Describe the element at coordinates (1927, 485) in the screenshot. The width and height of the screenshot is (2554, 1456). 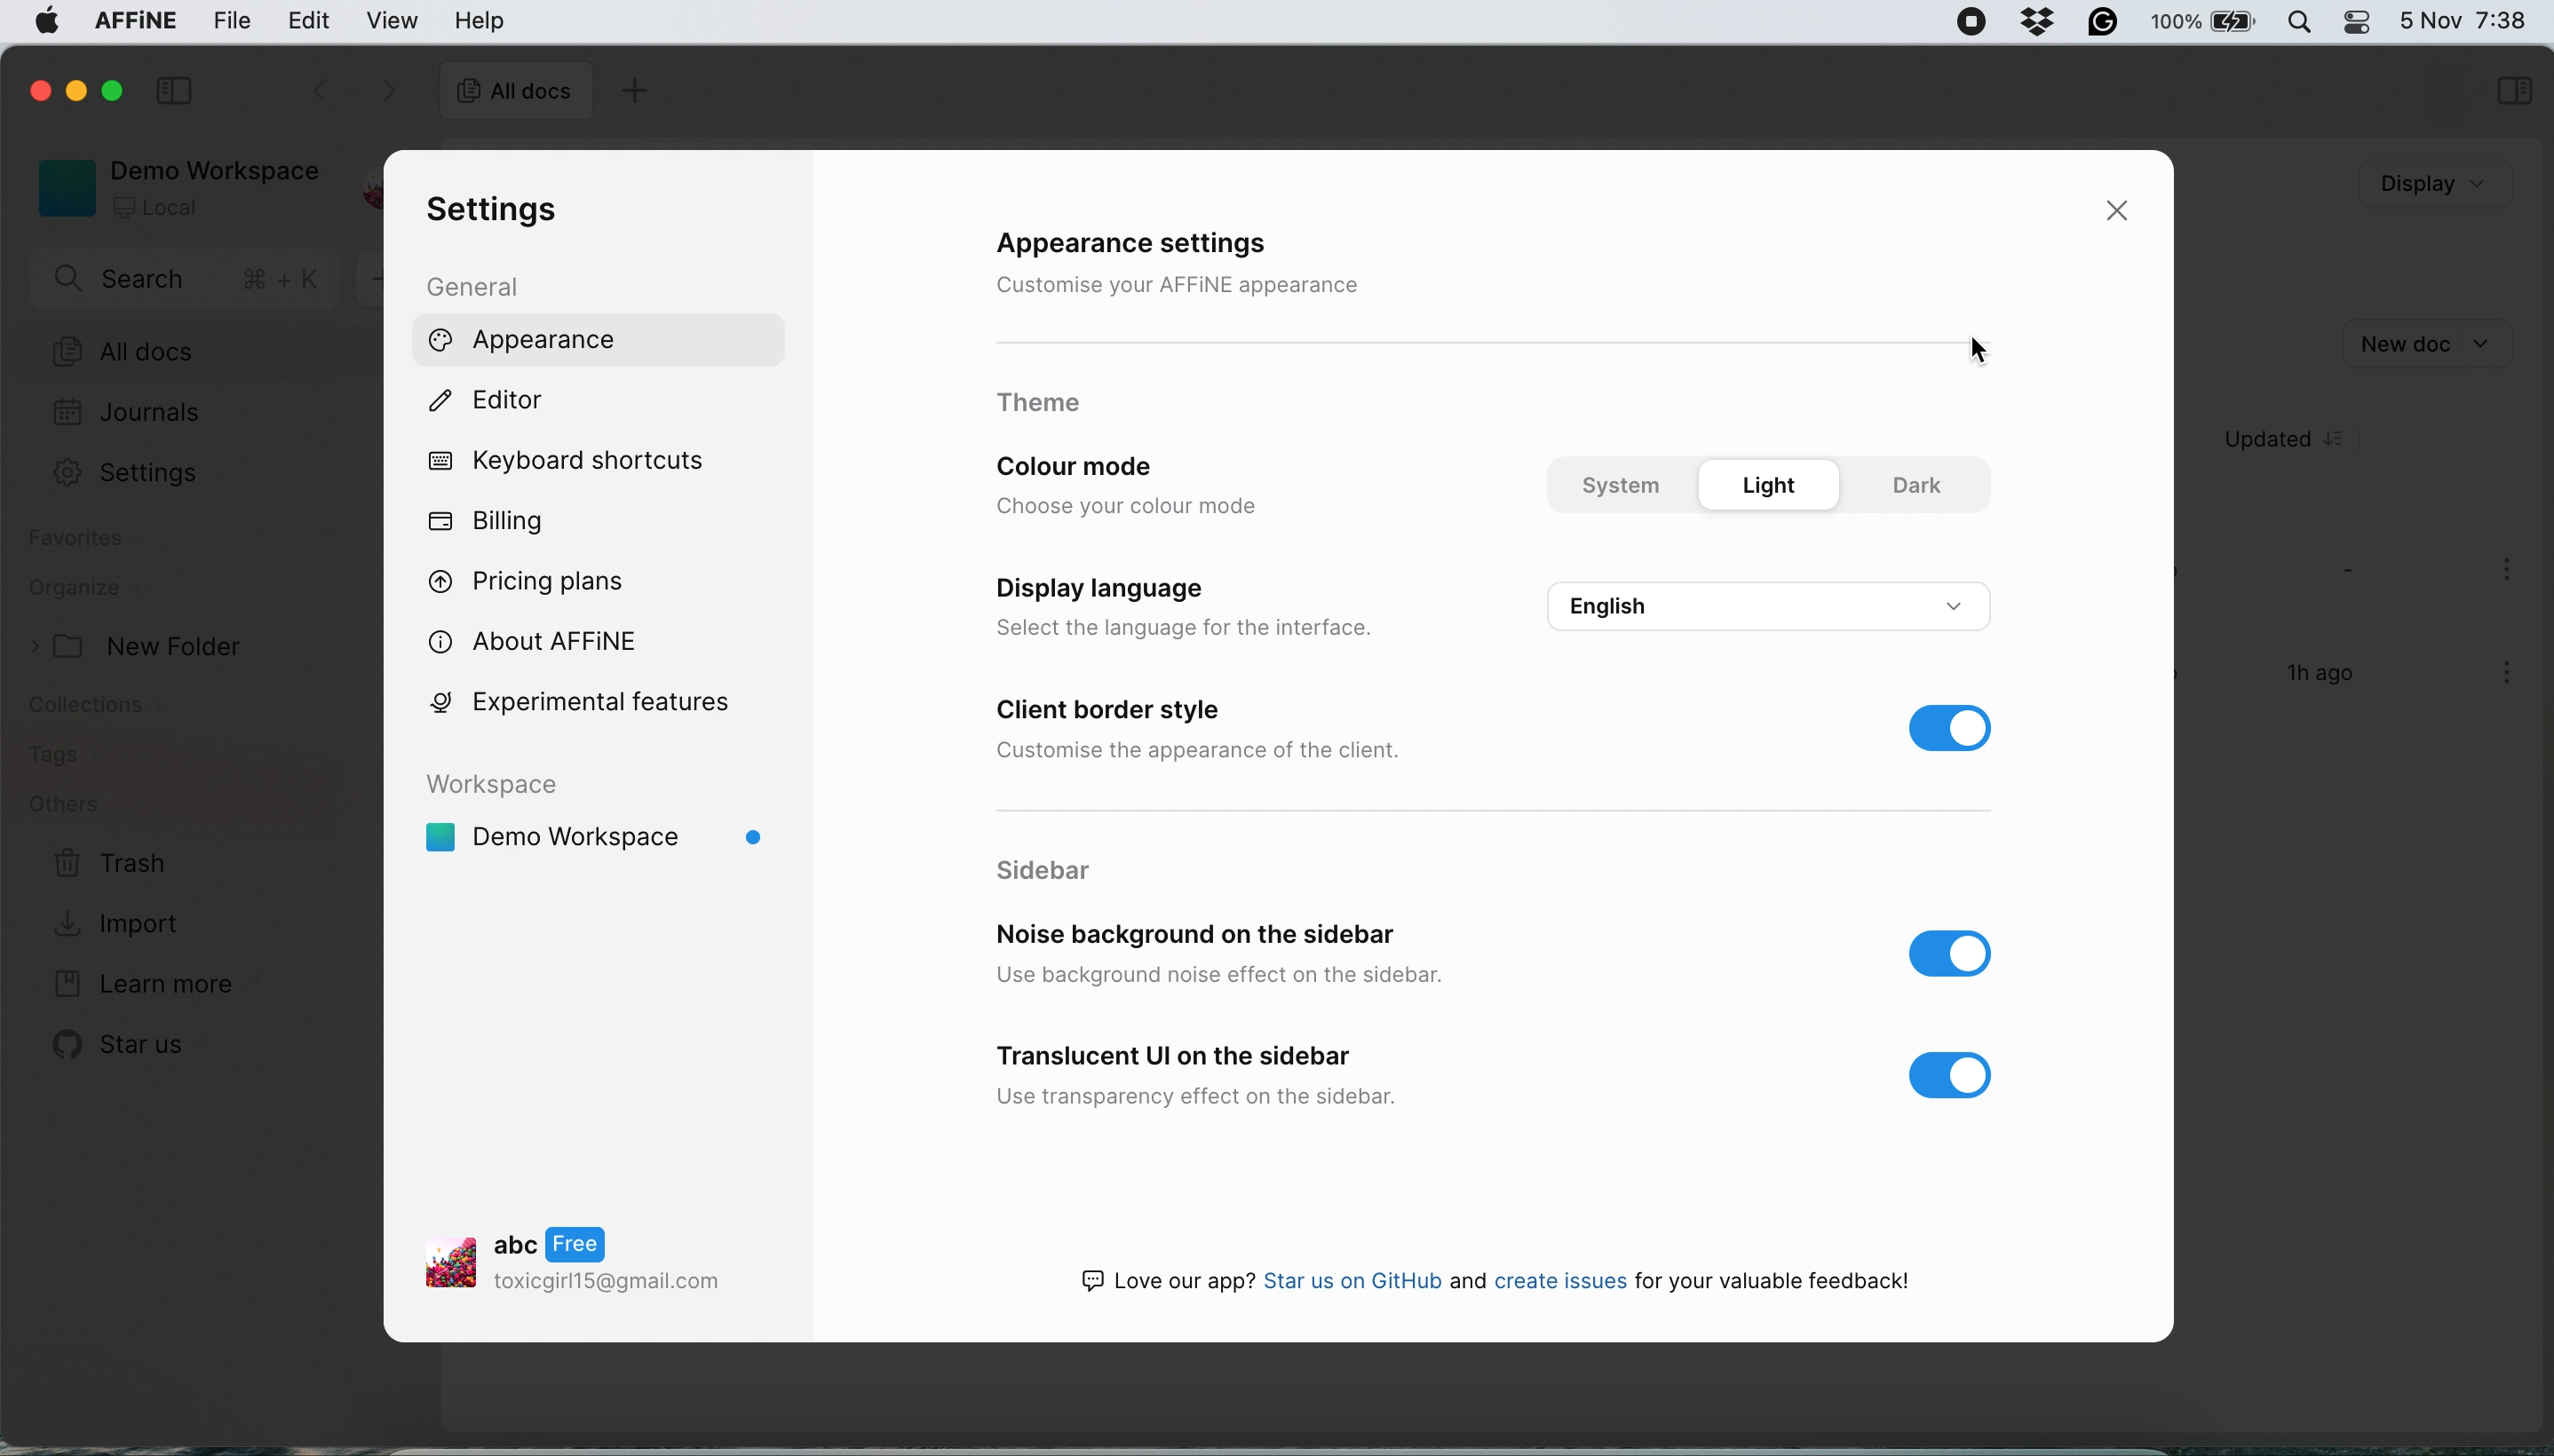
I see `dark` at that location.